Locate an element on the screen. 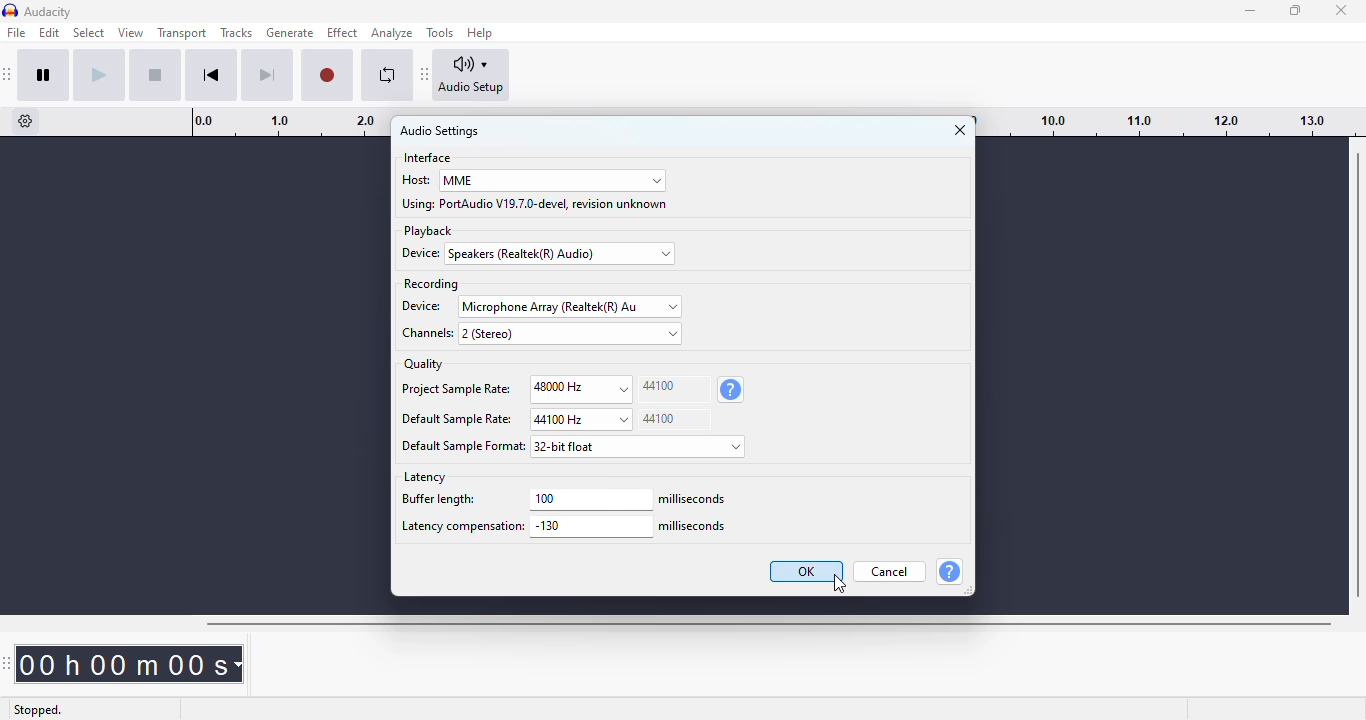 This screenshot has width=1366, height=720. pause is located at coordinates (44, 75).